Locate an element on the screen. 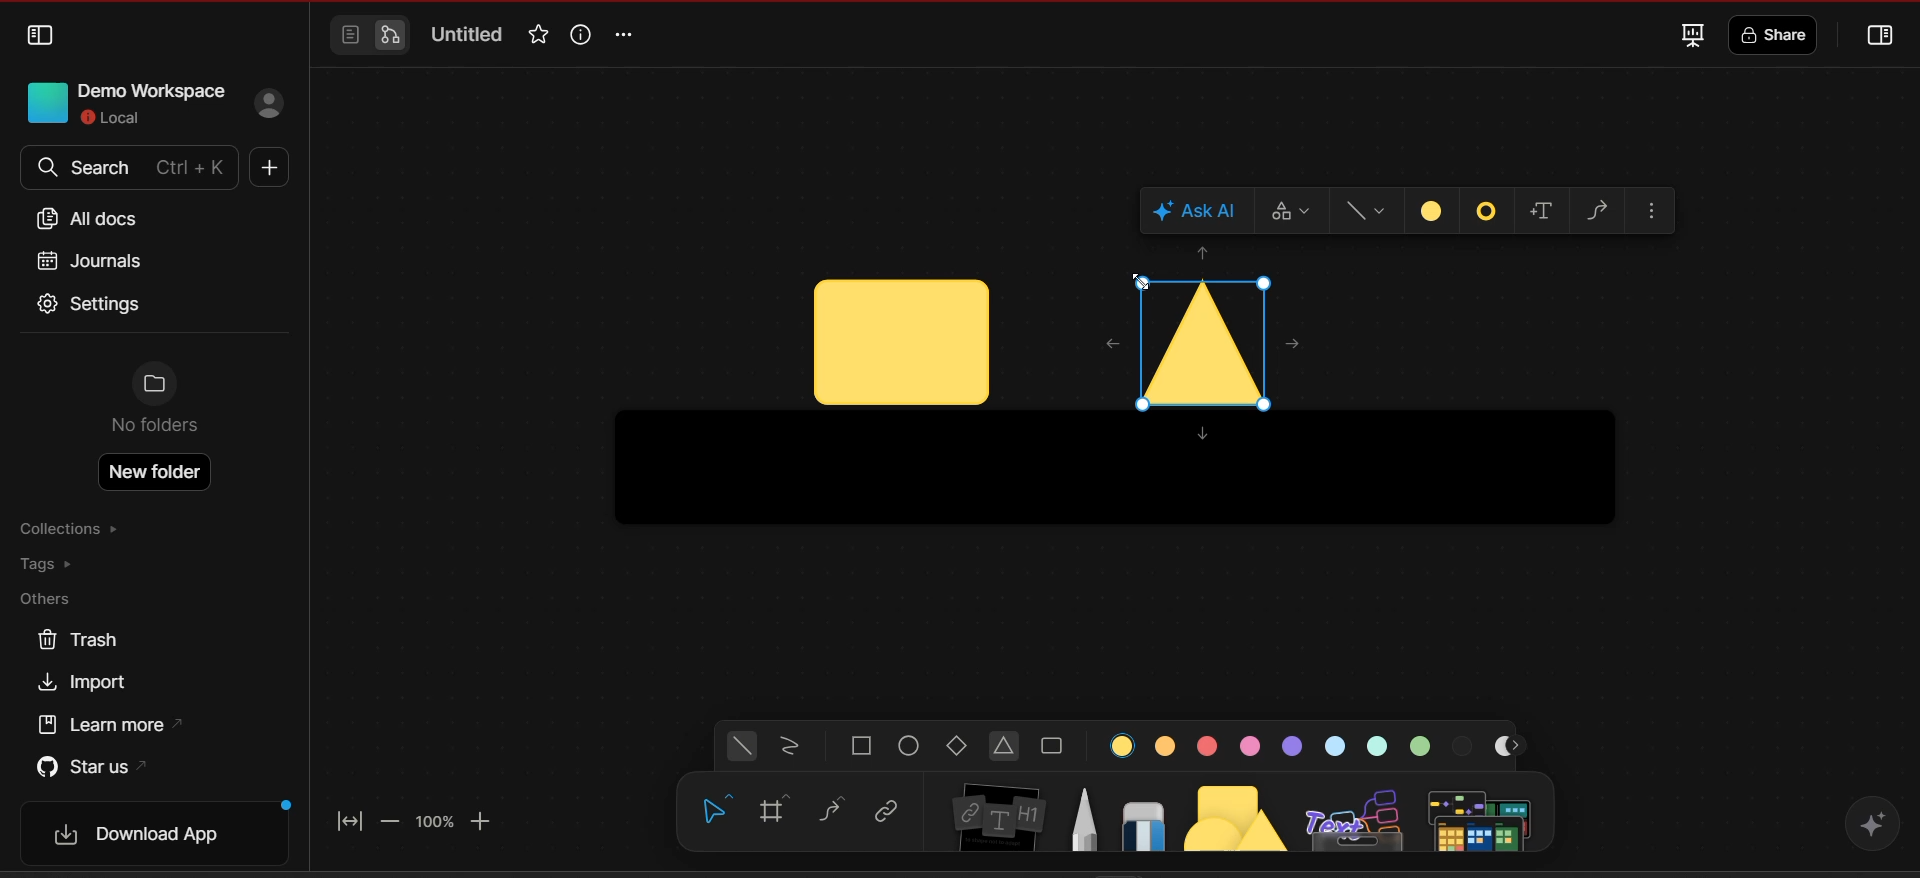  affine AI is located at coordinates (1872, 822).